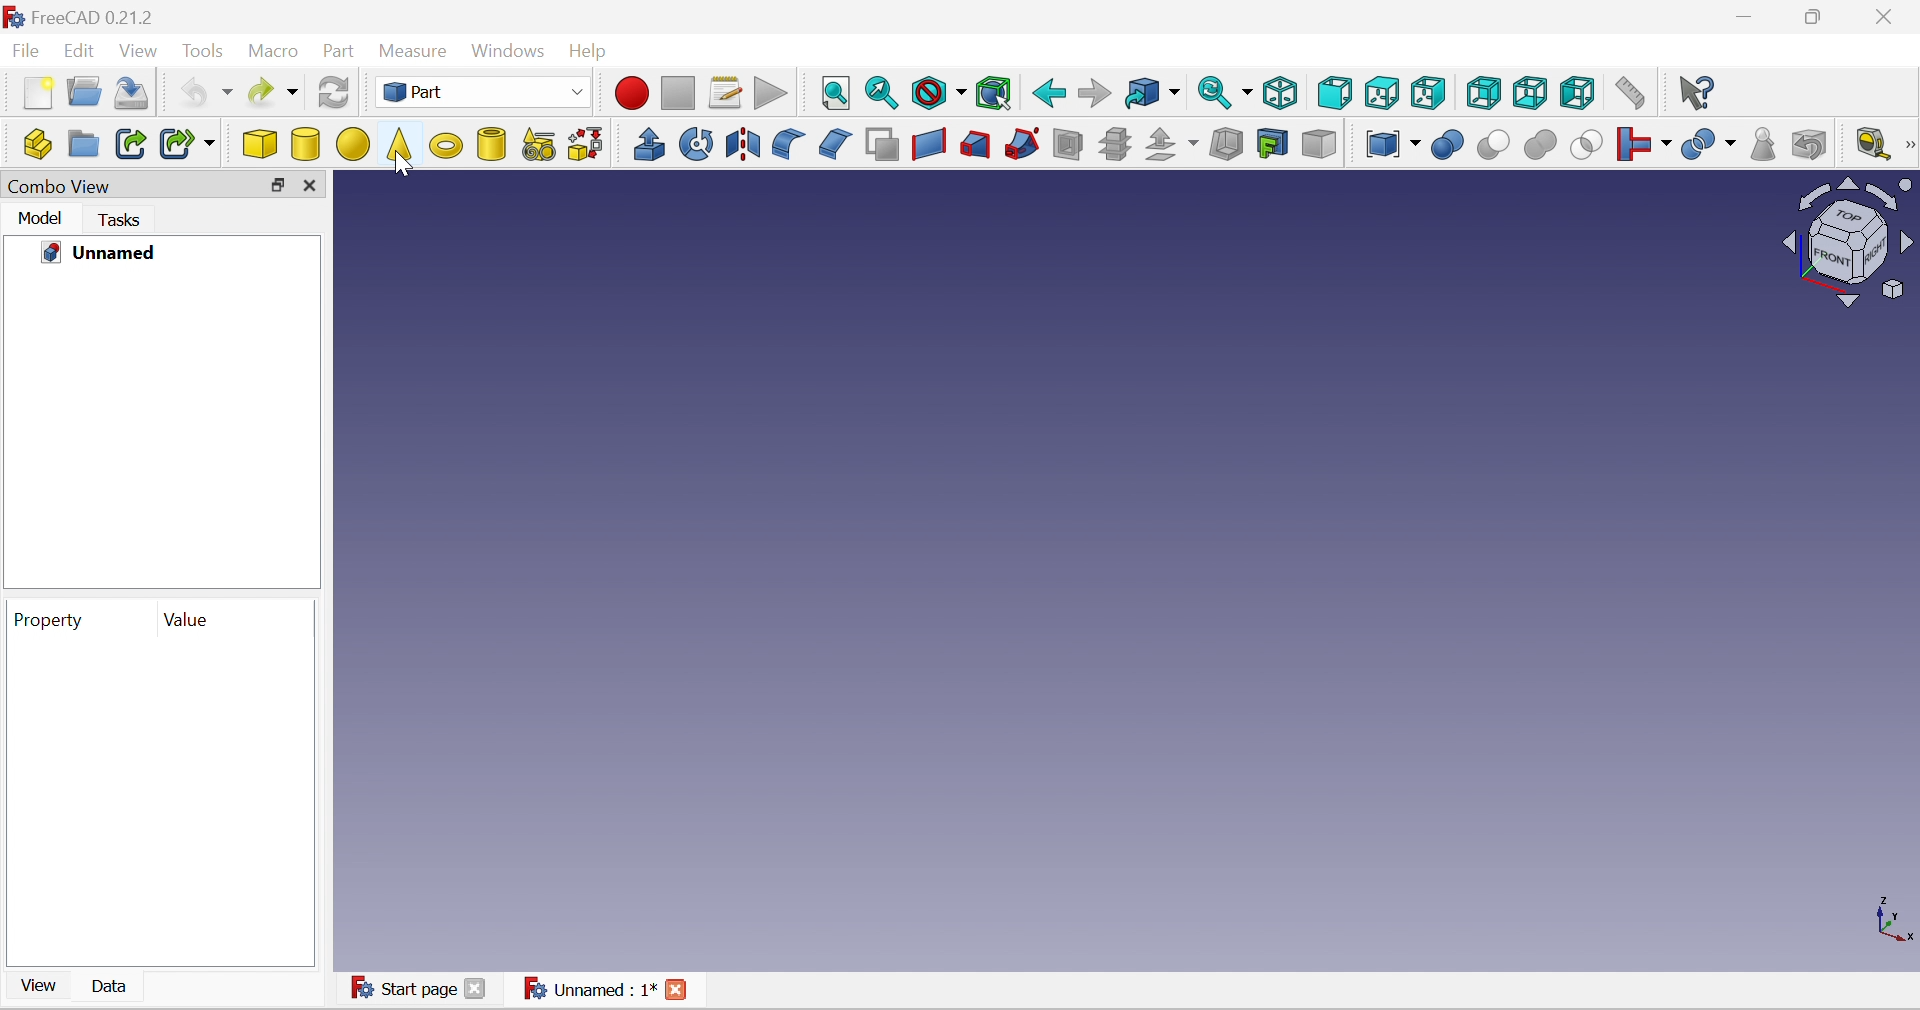  I want to click on New, so click(36, 91).